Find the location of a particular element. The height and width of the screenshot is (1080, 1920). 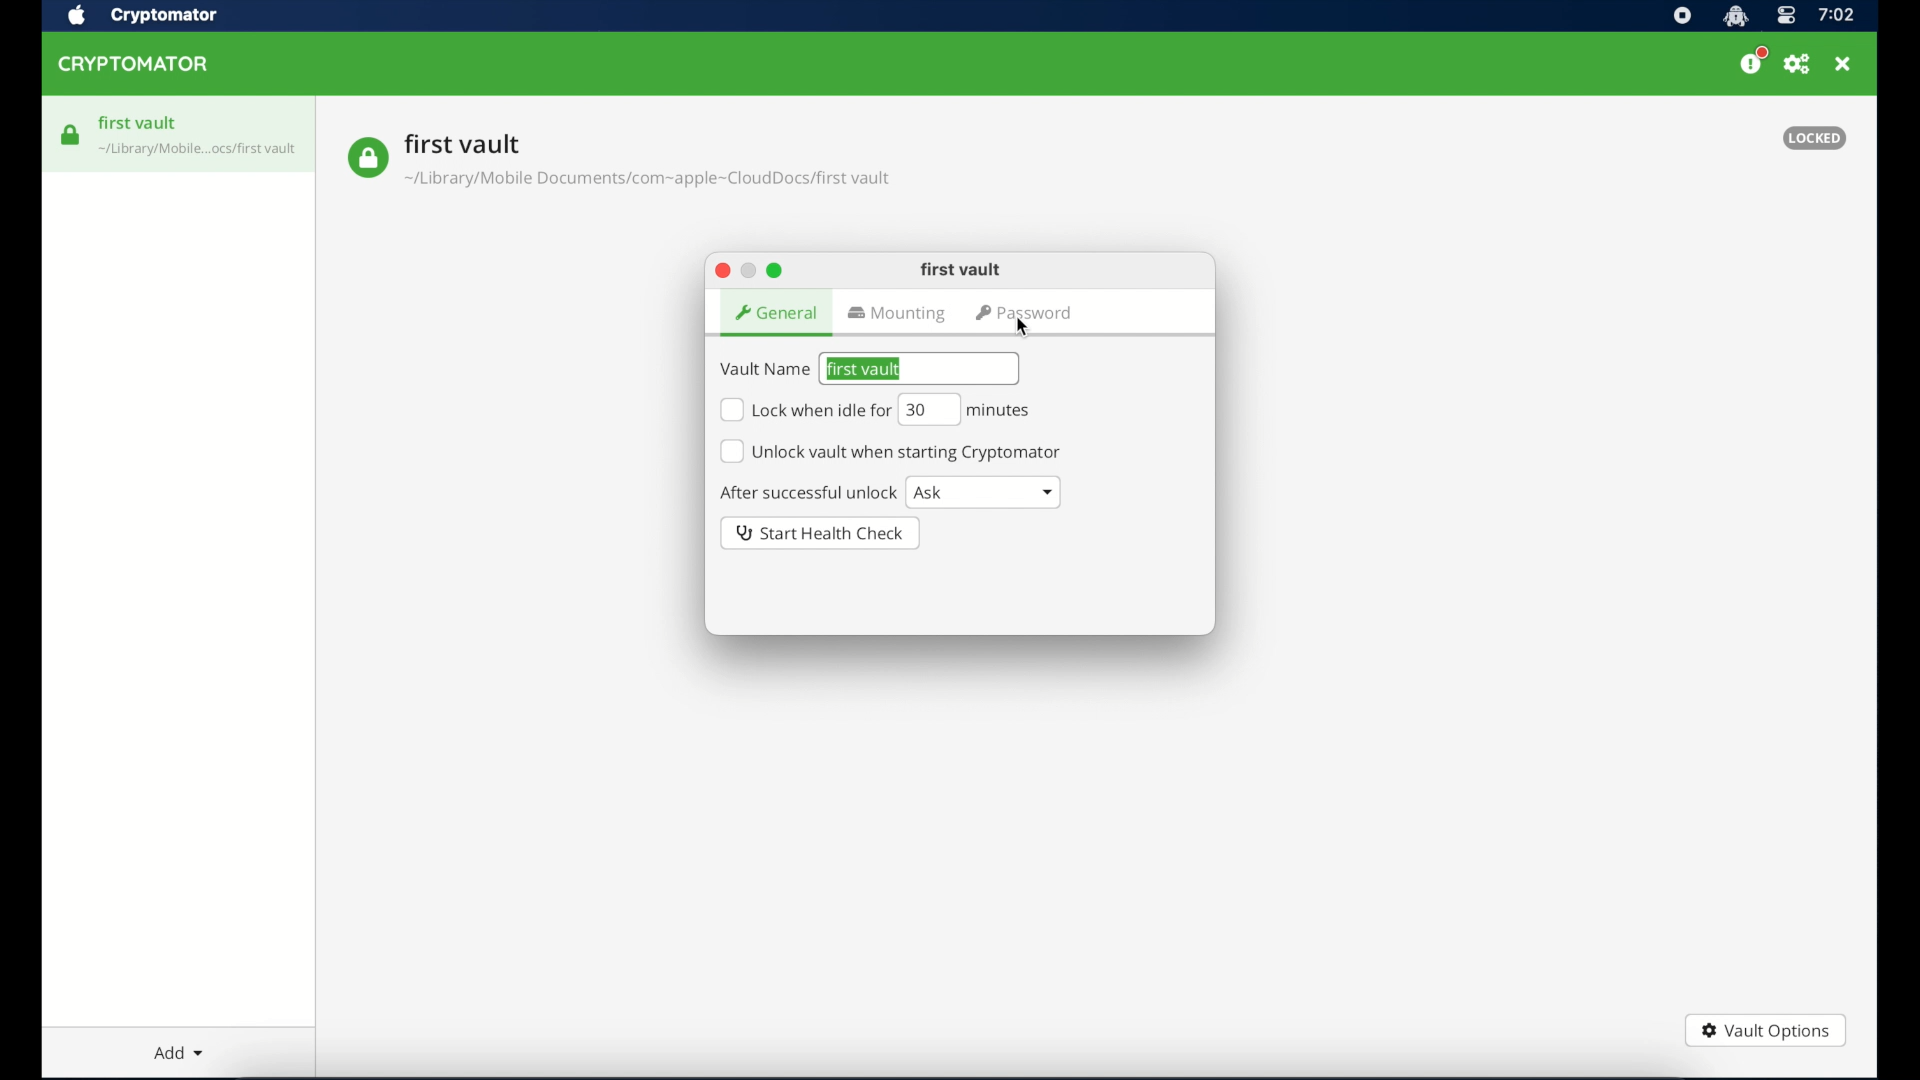

time is located at coordinates (1836, 16).